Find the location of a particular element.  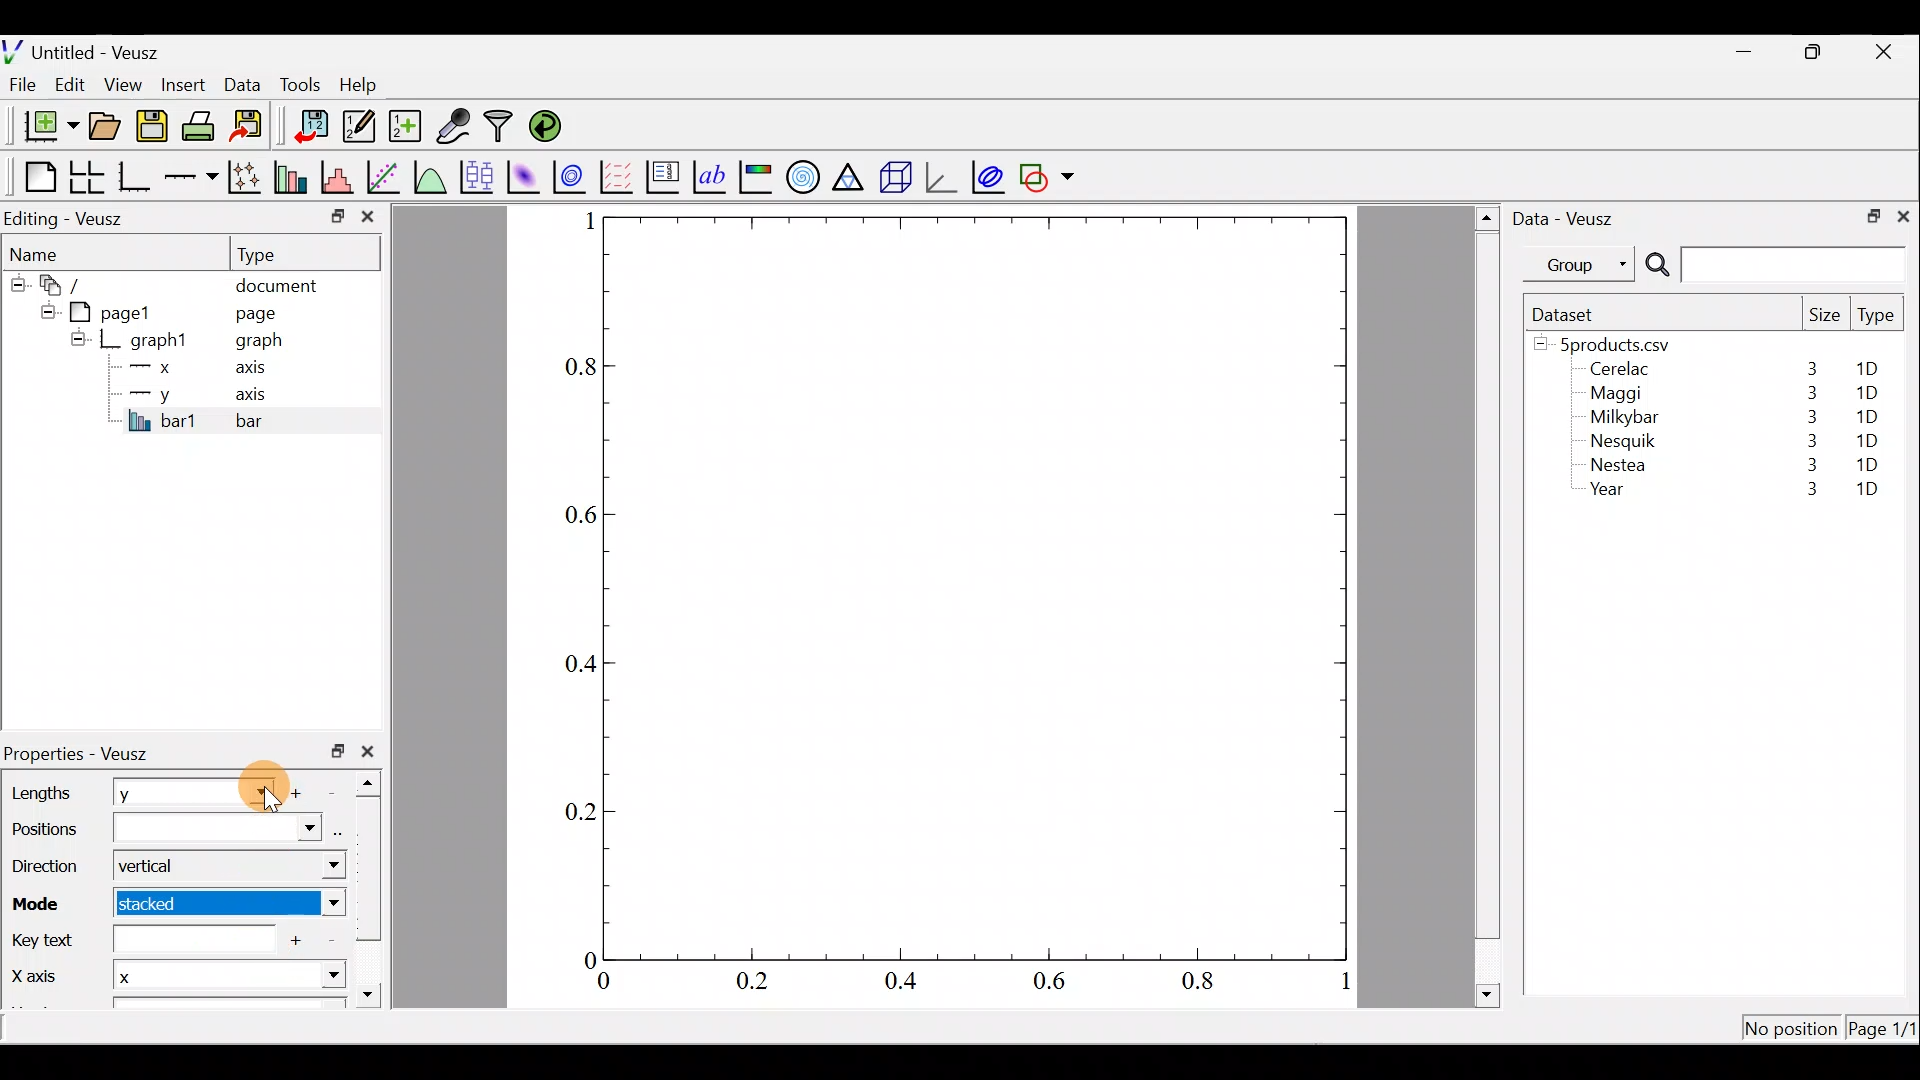

Remove item is located at coordinates (331, 942).